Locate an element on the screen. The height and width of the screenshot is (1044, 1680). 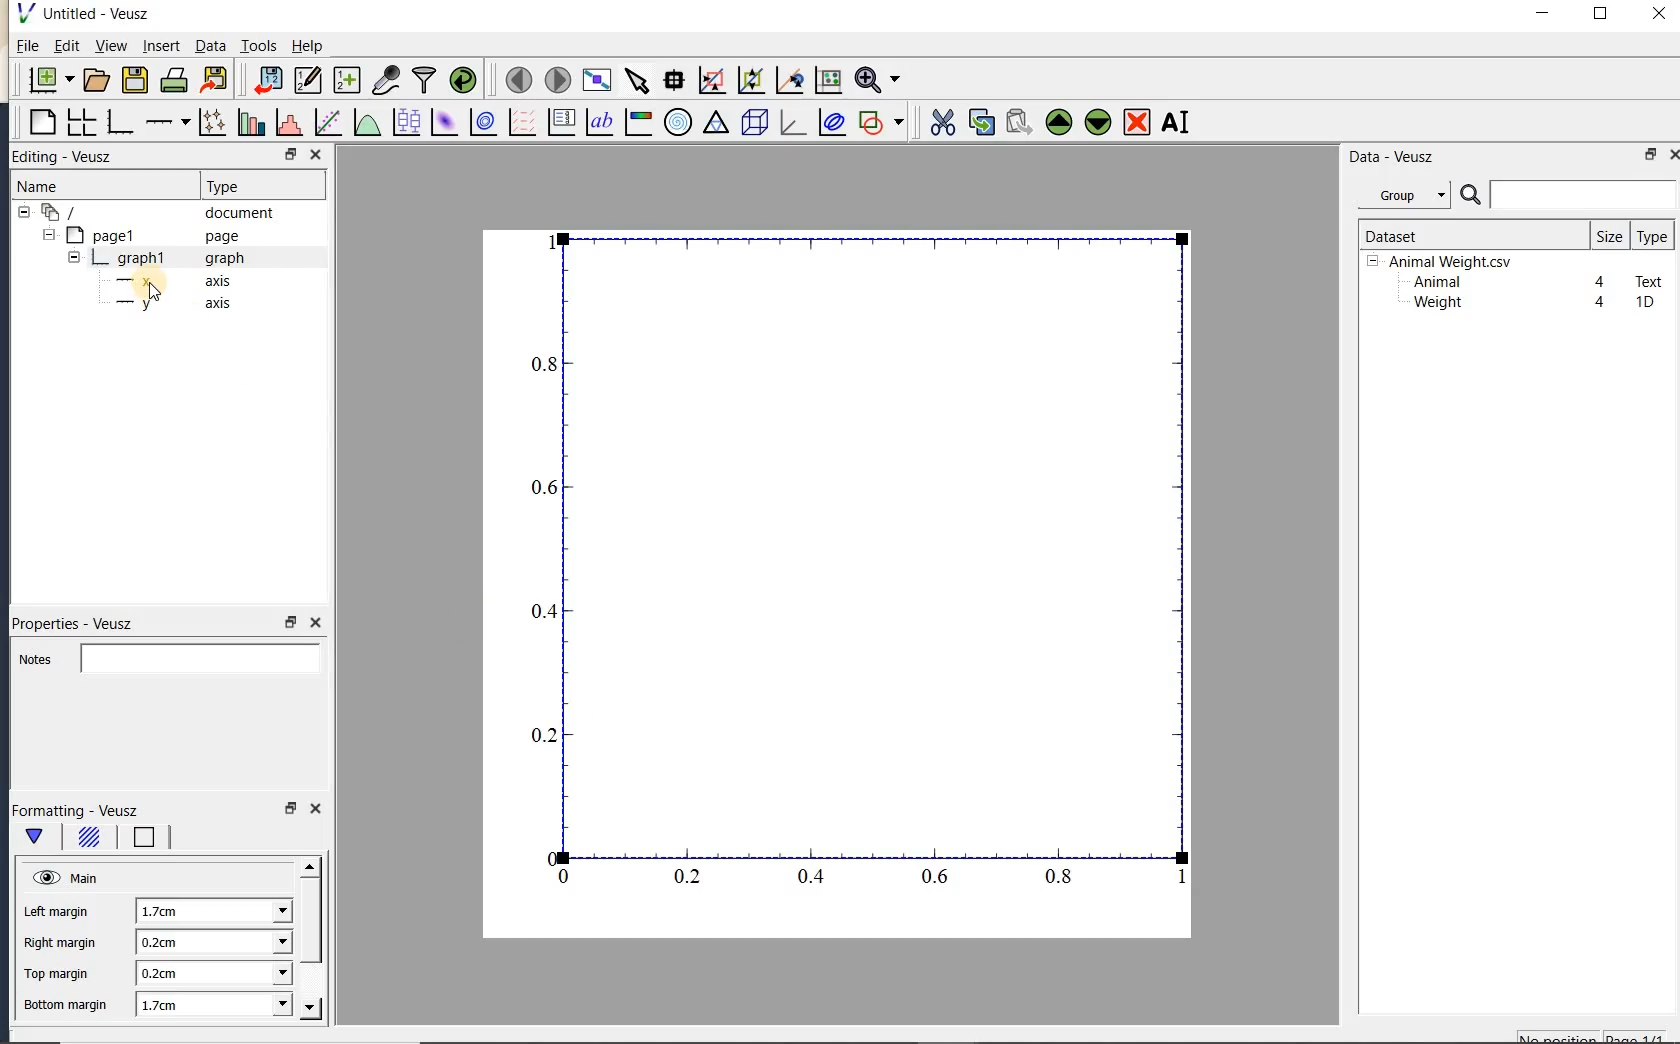
renames the selected widget is located at coordinates (1174, 122).